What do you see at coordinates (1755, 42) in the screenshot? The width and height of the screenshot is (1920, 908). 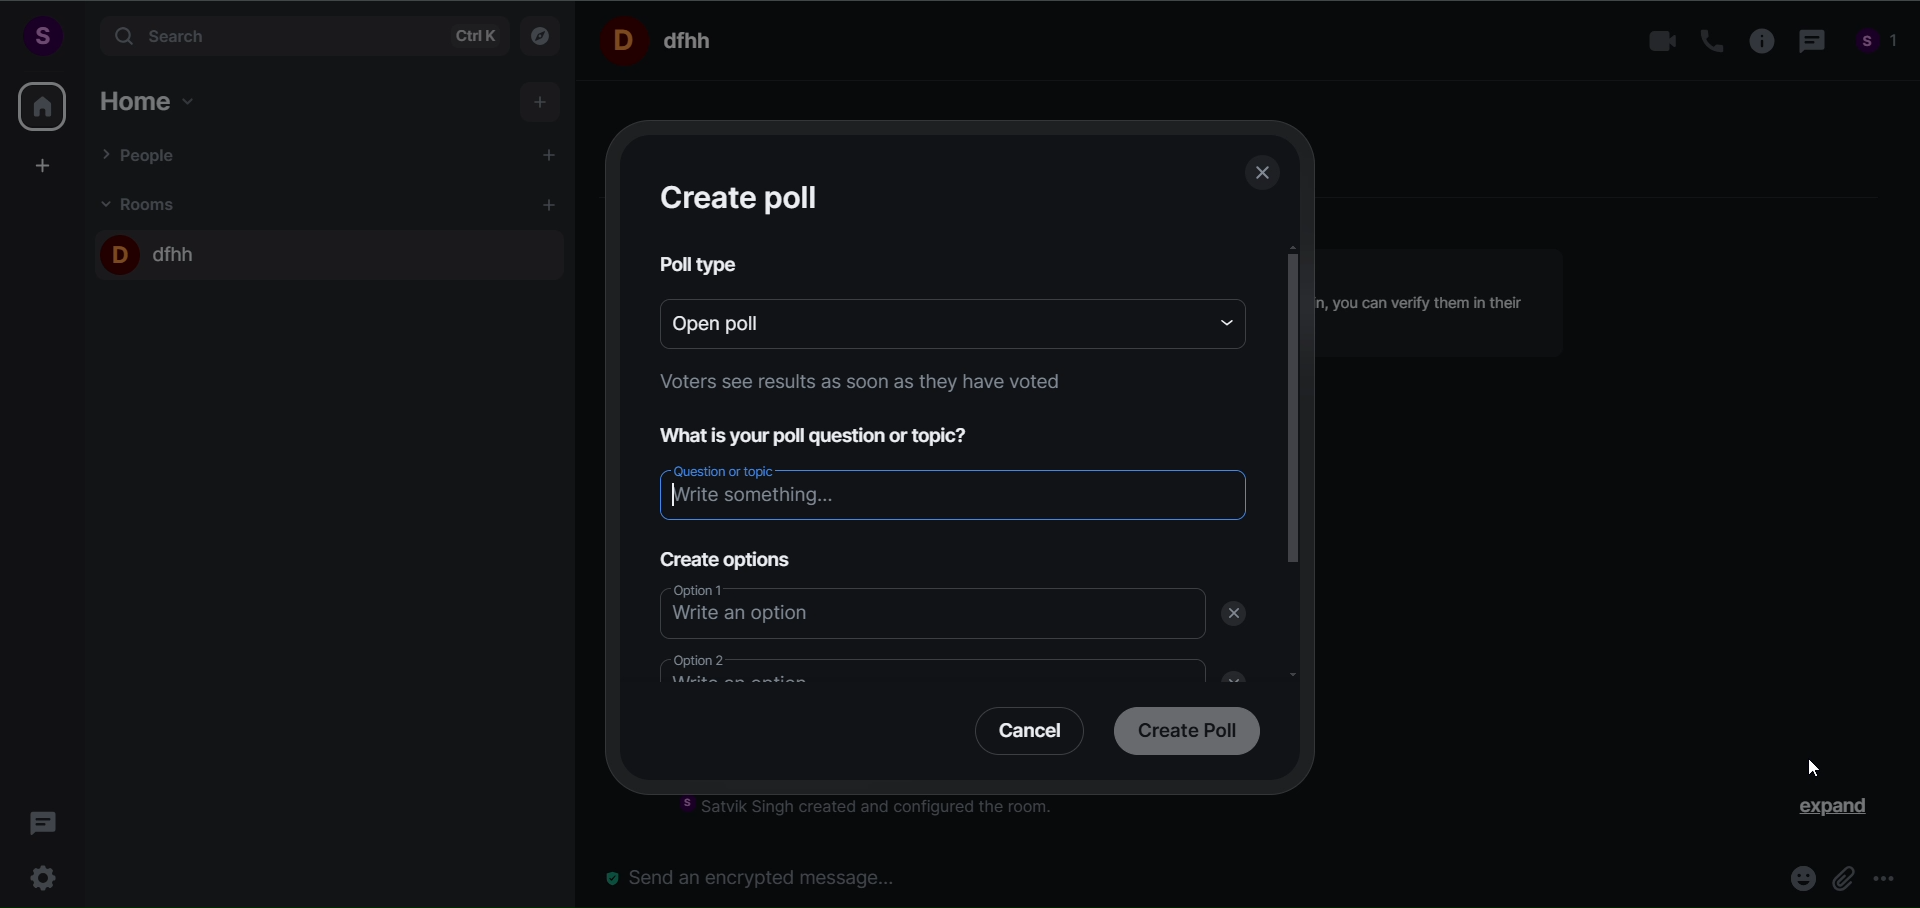 I see `room info` at bounding box center [1755, 42].